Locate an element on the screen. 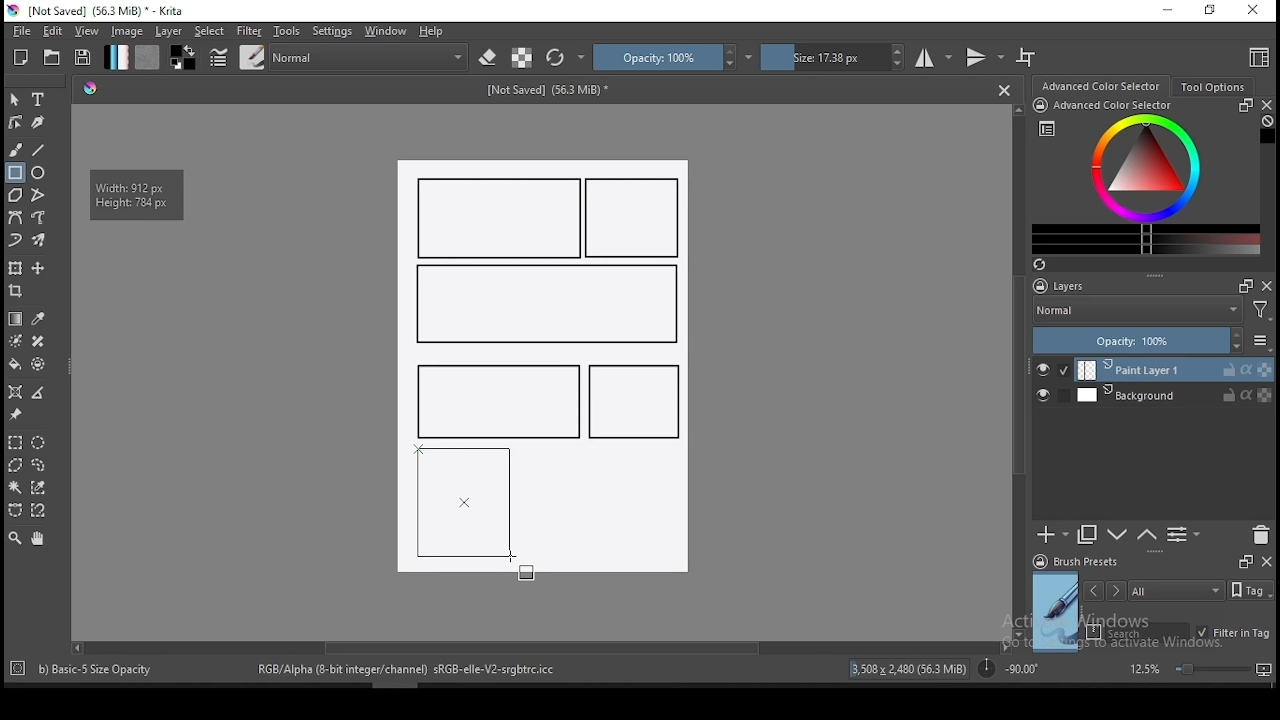  pick a color from image and current layer is located at coordinates (39, 319).